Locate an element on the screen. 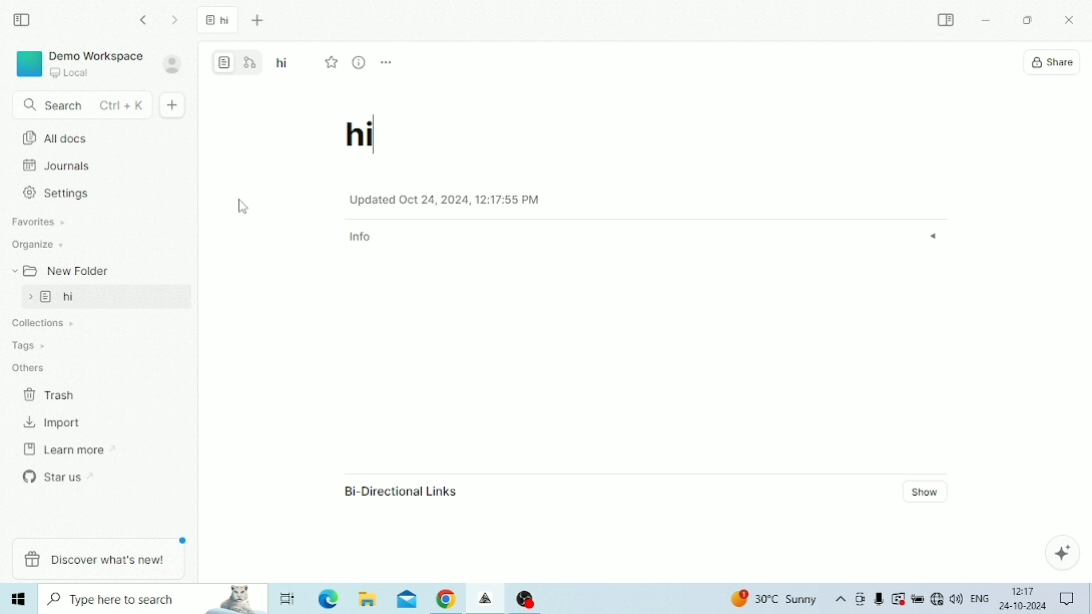 The height and width of the screenshot is (614, 1092). Show hidden icons is located at coordinates (841, 600).